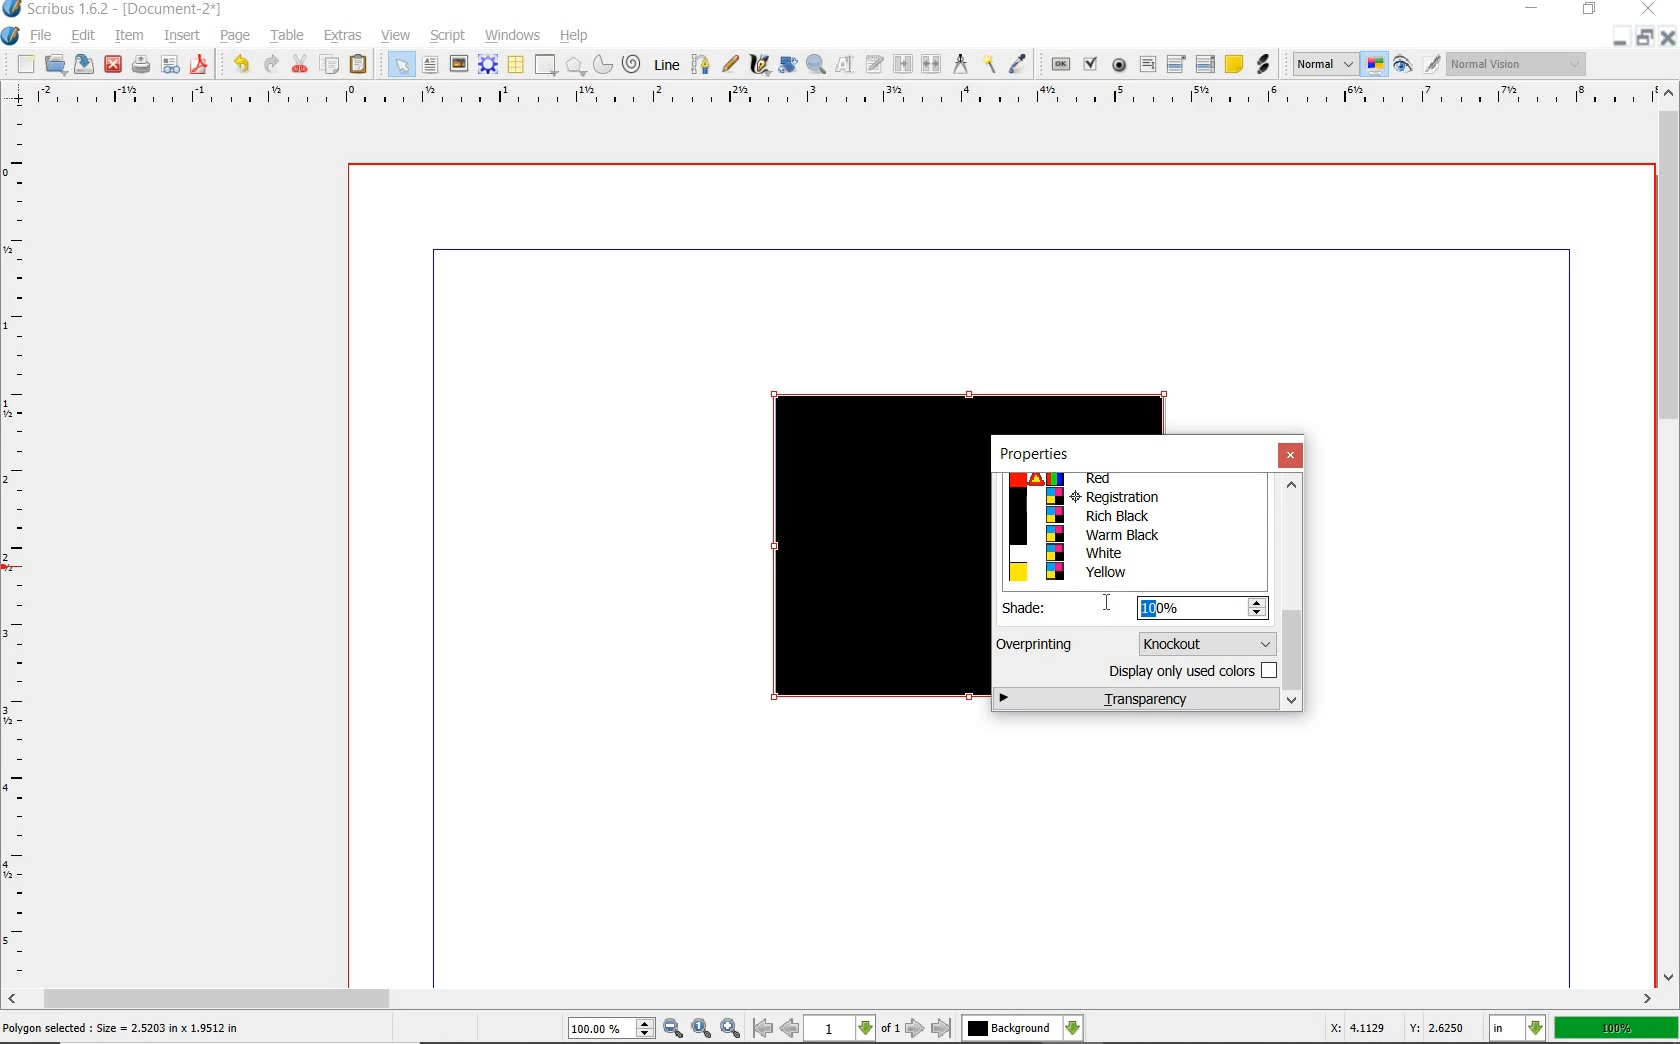 Image resolution: width=1680 pixels, height=1044 pixels. I want to click on copy, so click(332, 63).